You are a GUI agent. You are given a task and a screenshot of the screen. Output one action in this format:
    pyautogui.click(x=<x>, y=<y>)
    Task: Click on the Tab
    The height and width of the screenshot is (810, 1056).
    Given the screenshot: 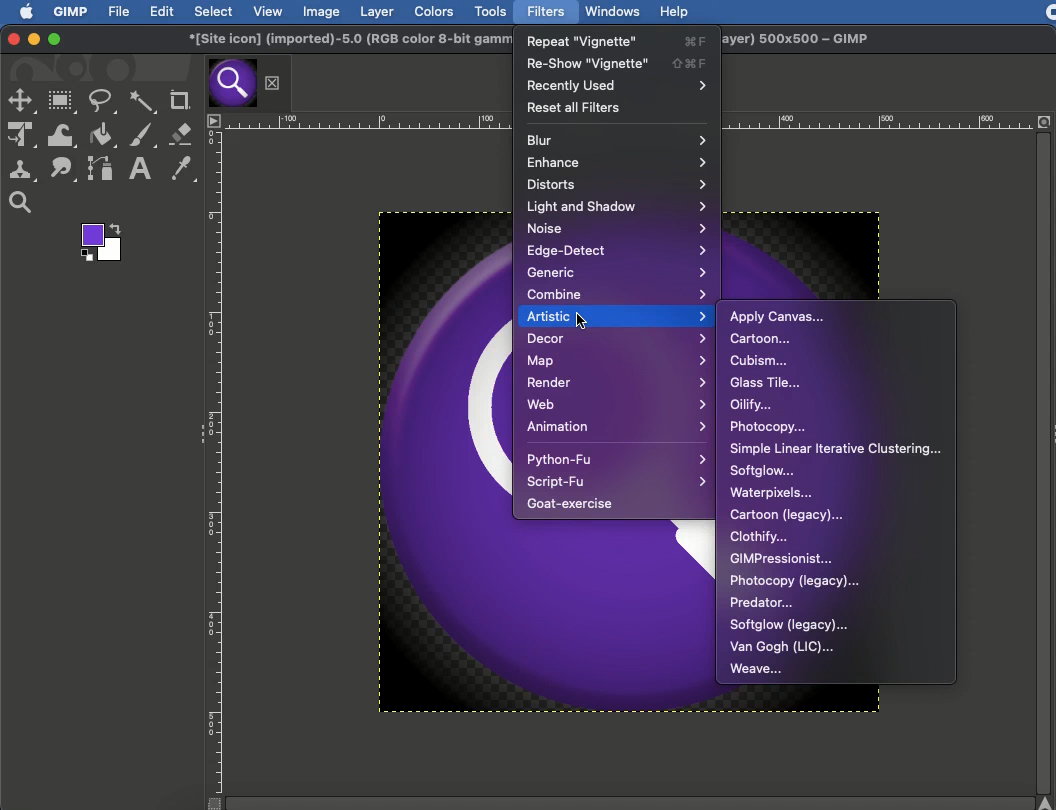 What is the action you would take?
    pyautogui.click(x=231, y=83)
    